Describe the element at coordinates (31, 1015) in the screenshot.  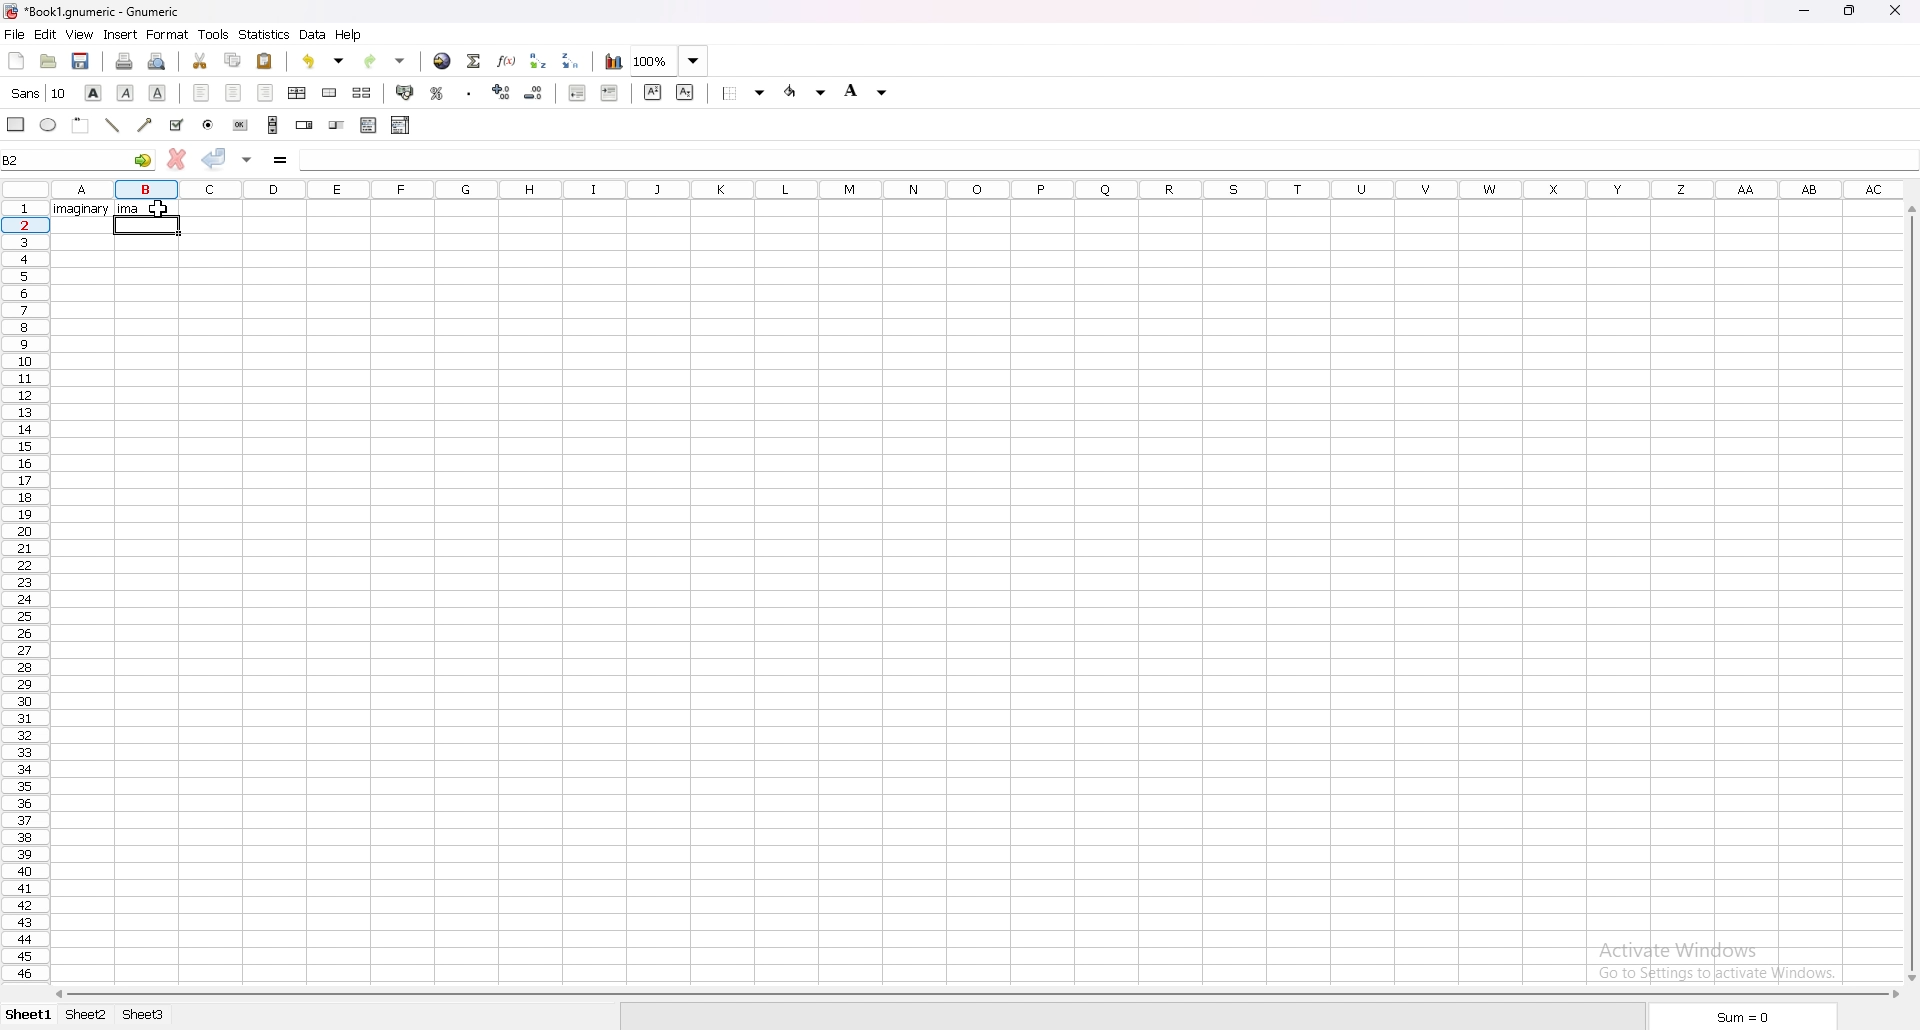
I see `sheet 1` at that location.